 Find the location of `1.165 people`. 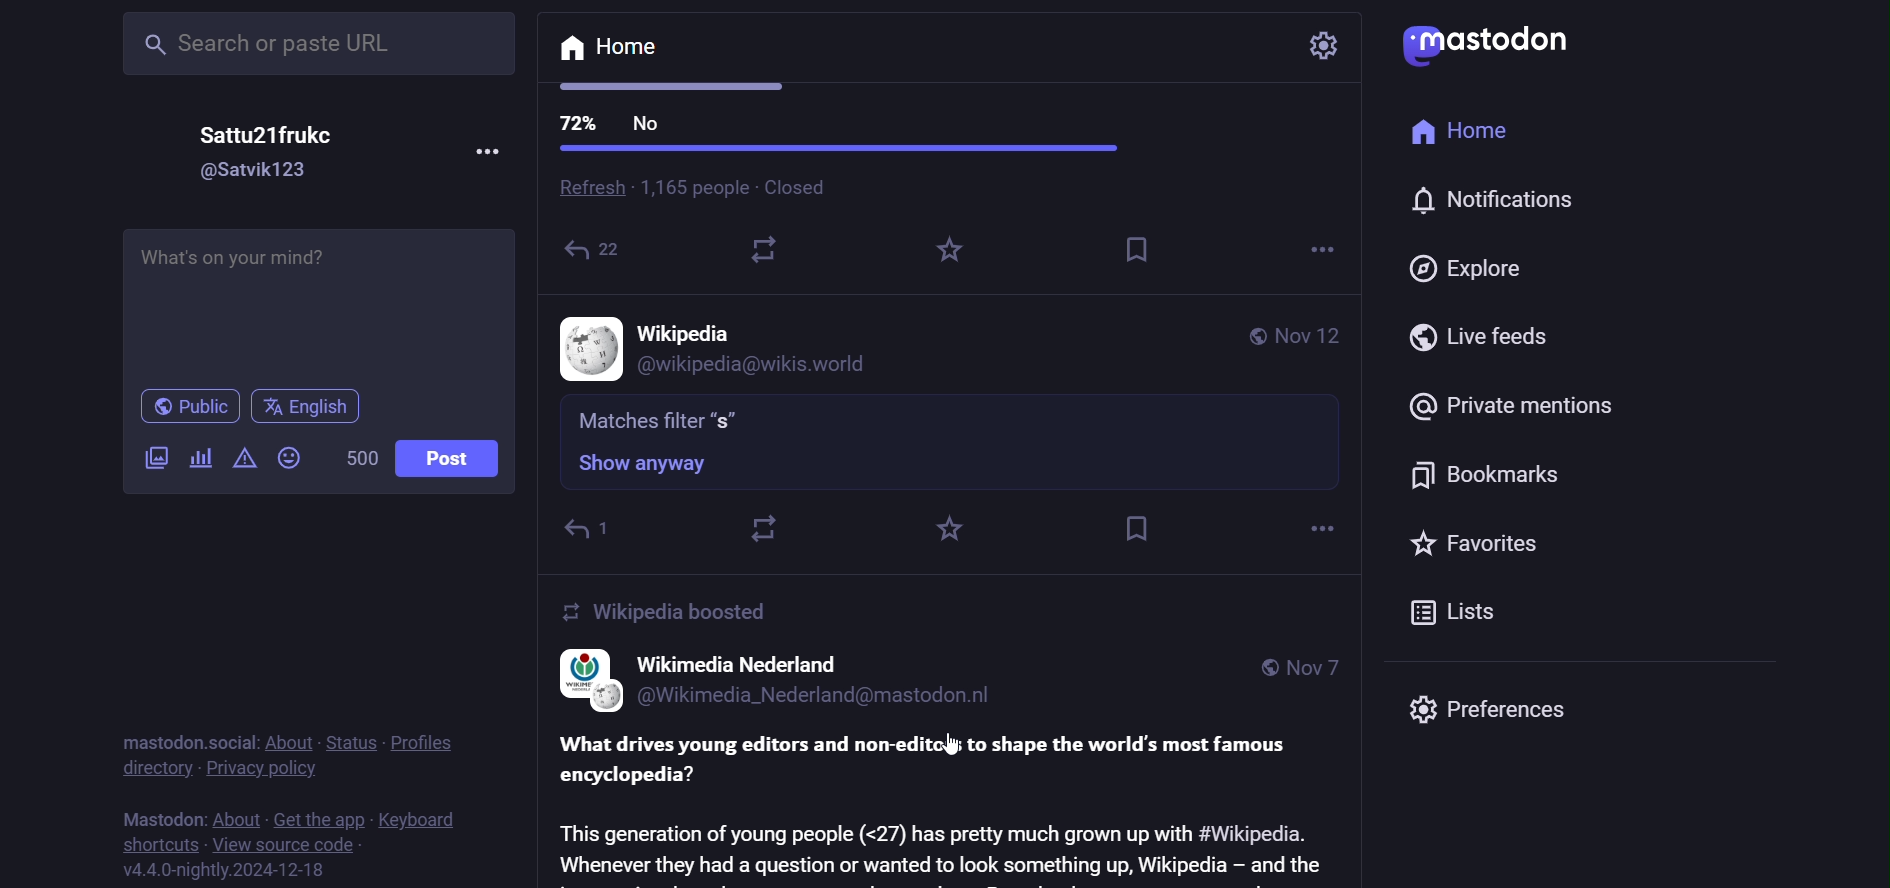

1.165 people is located at coordinates (693, 188).